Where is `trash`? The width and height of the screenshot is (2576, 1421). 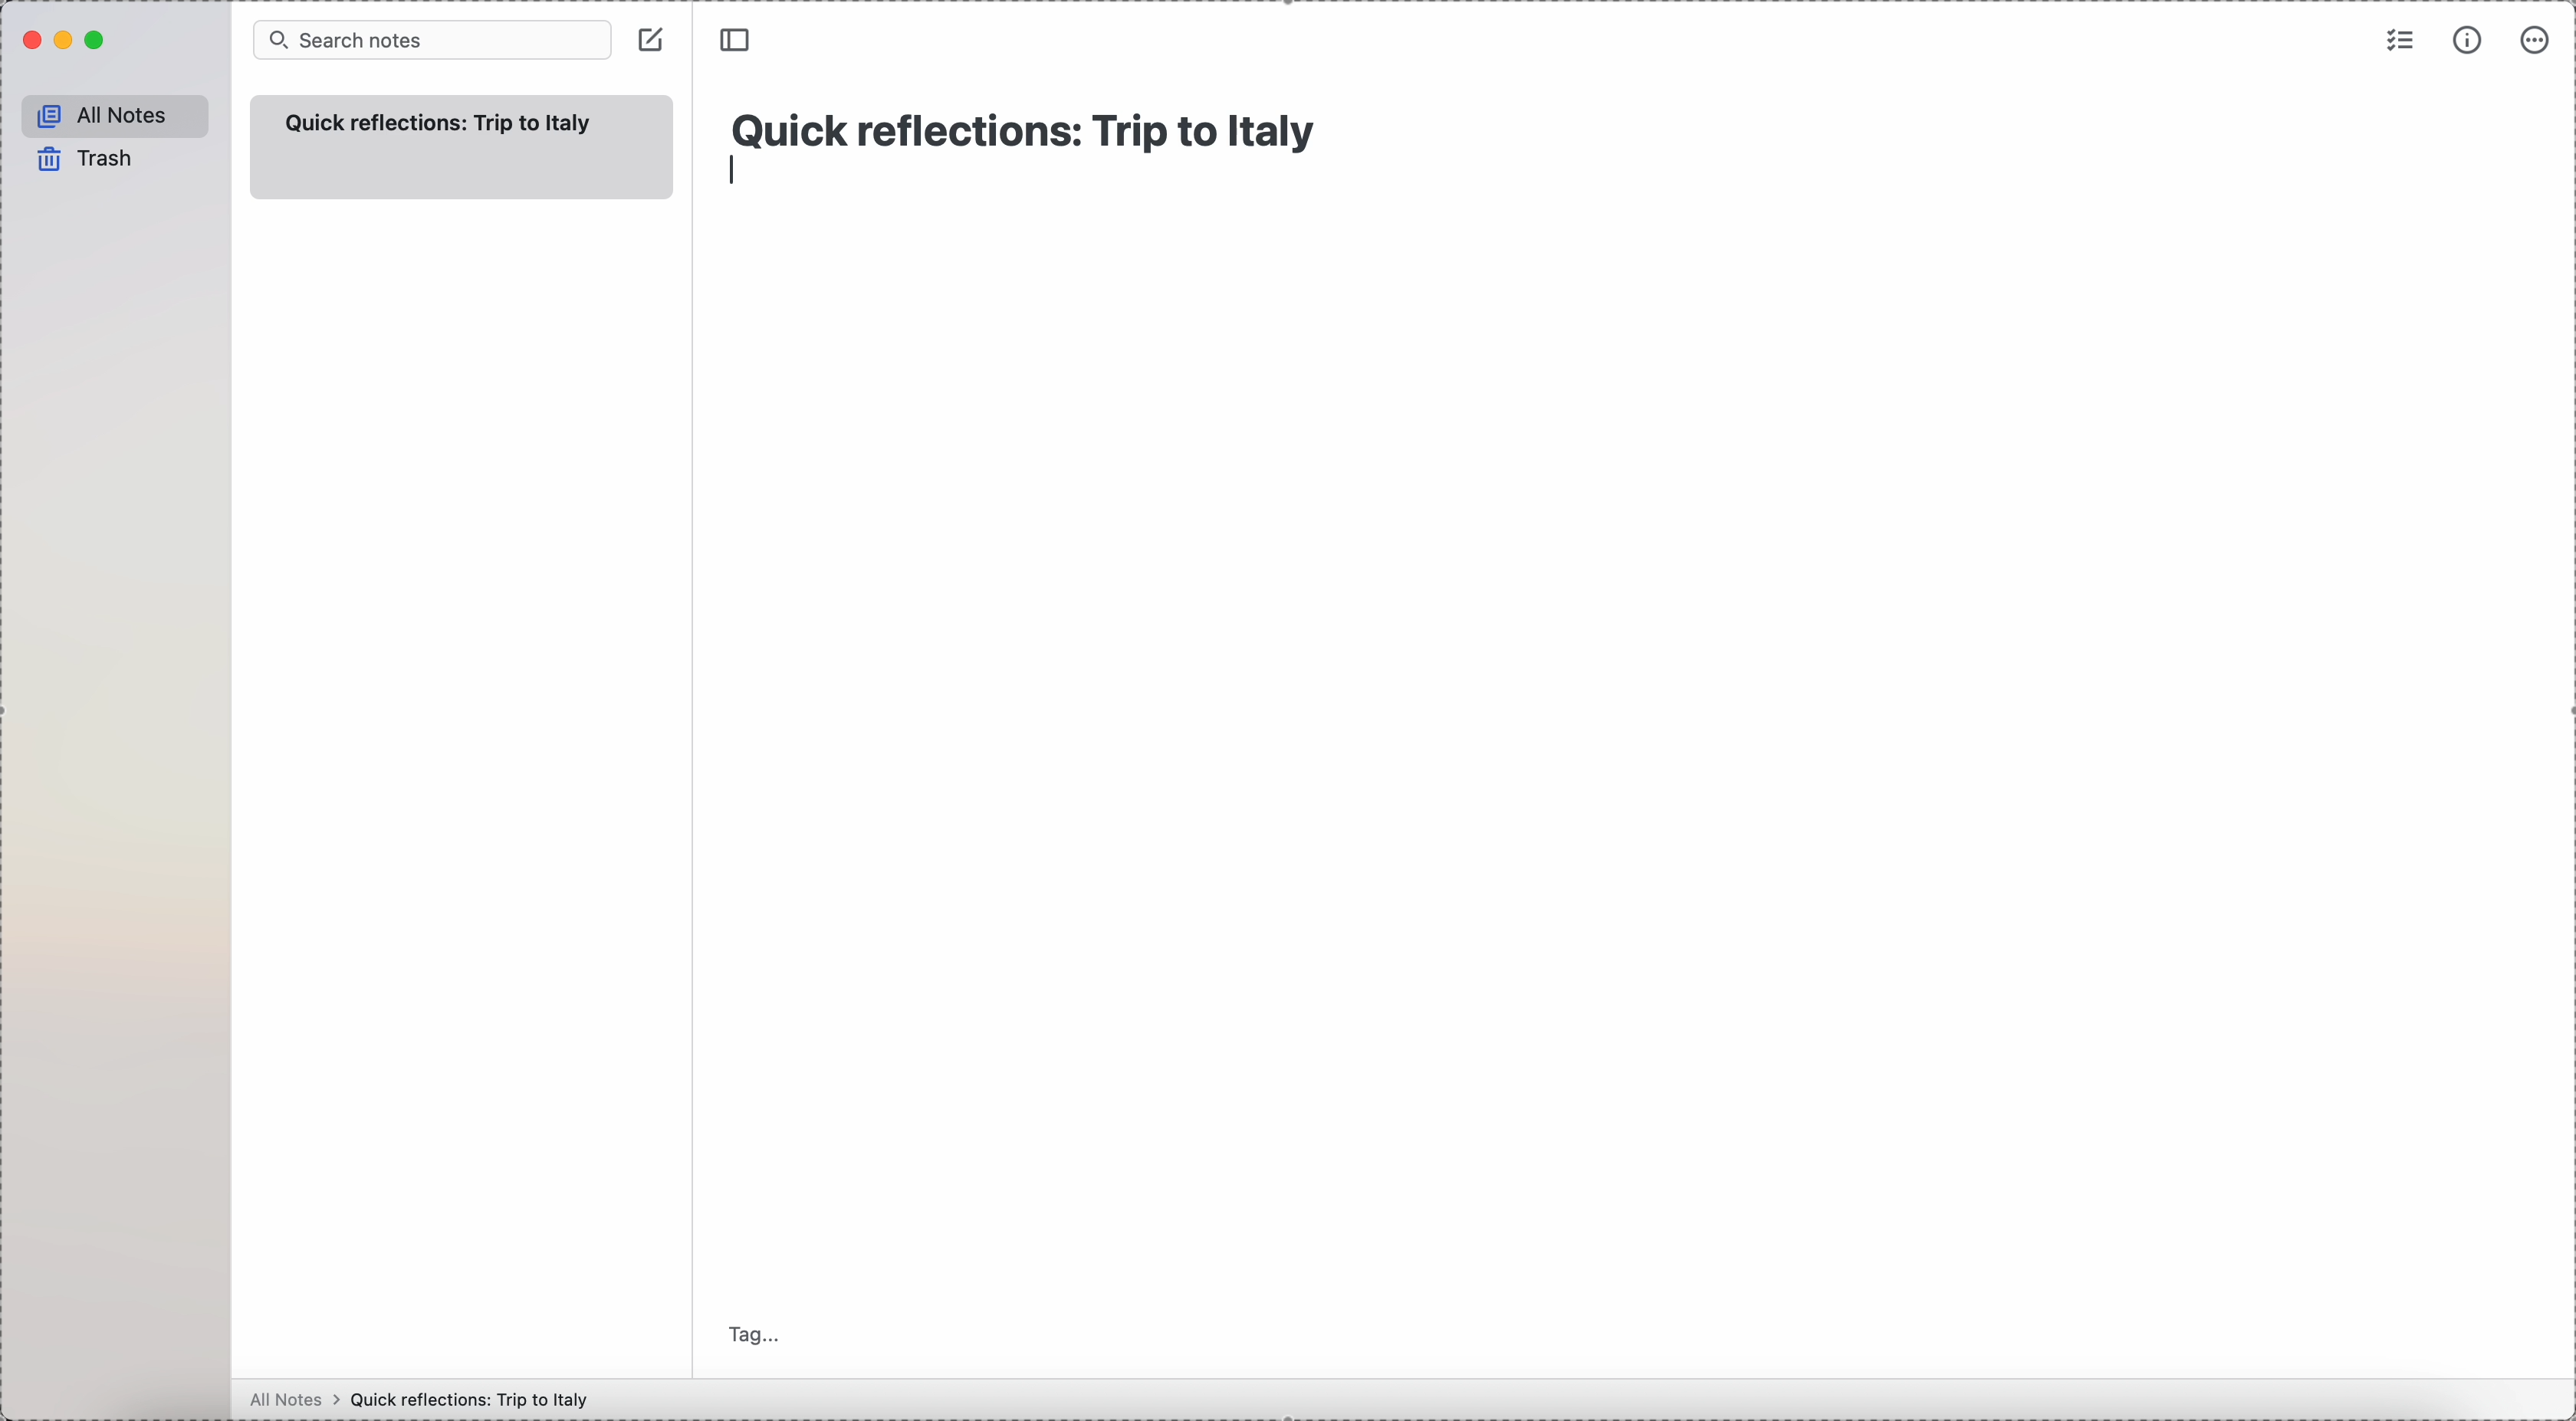
trash is located at coordinates (82, 160).